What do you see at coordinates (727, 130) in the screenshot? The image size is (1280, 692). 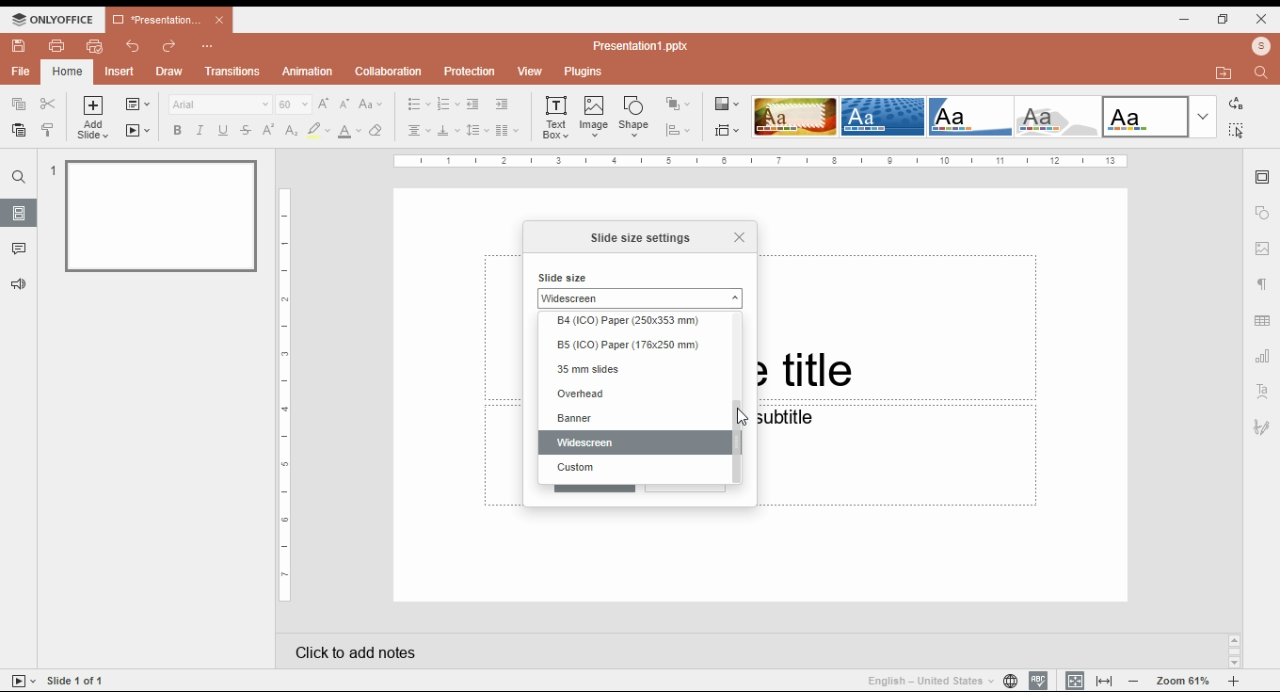 I see `change slide size` at bounding box center [727, 130].